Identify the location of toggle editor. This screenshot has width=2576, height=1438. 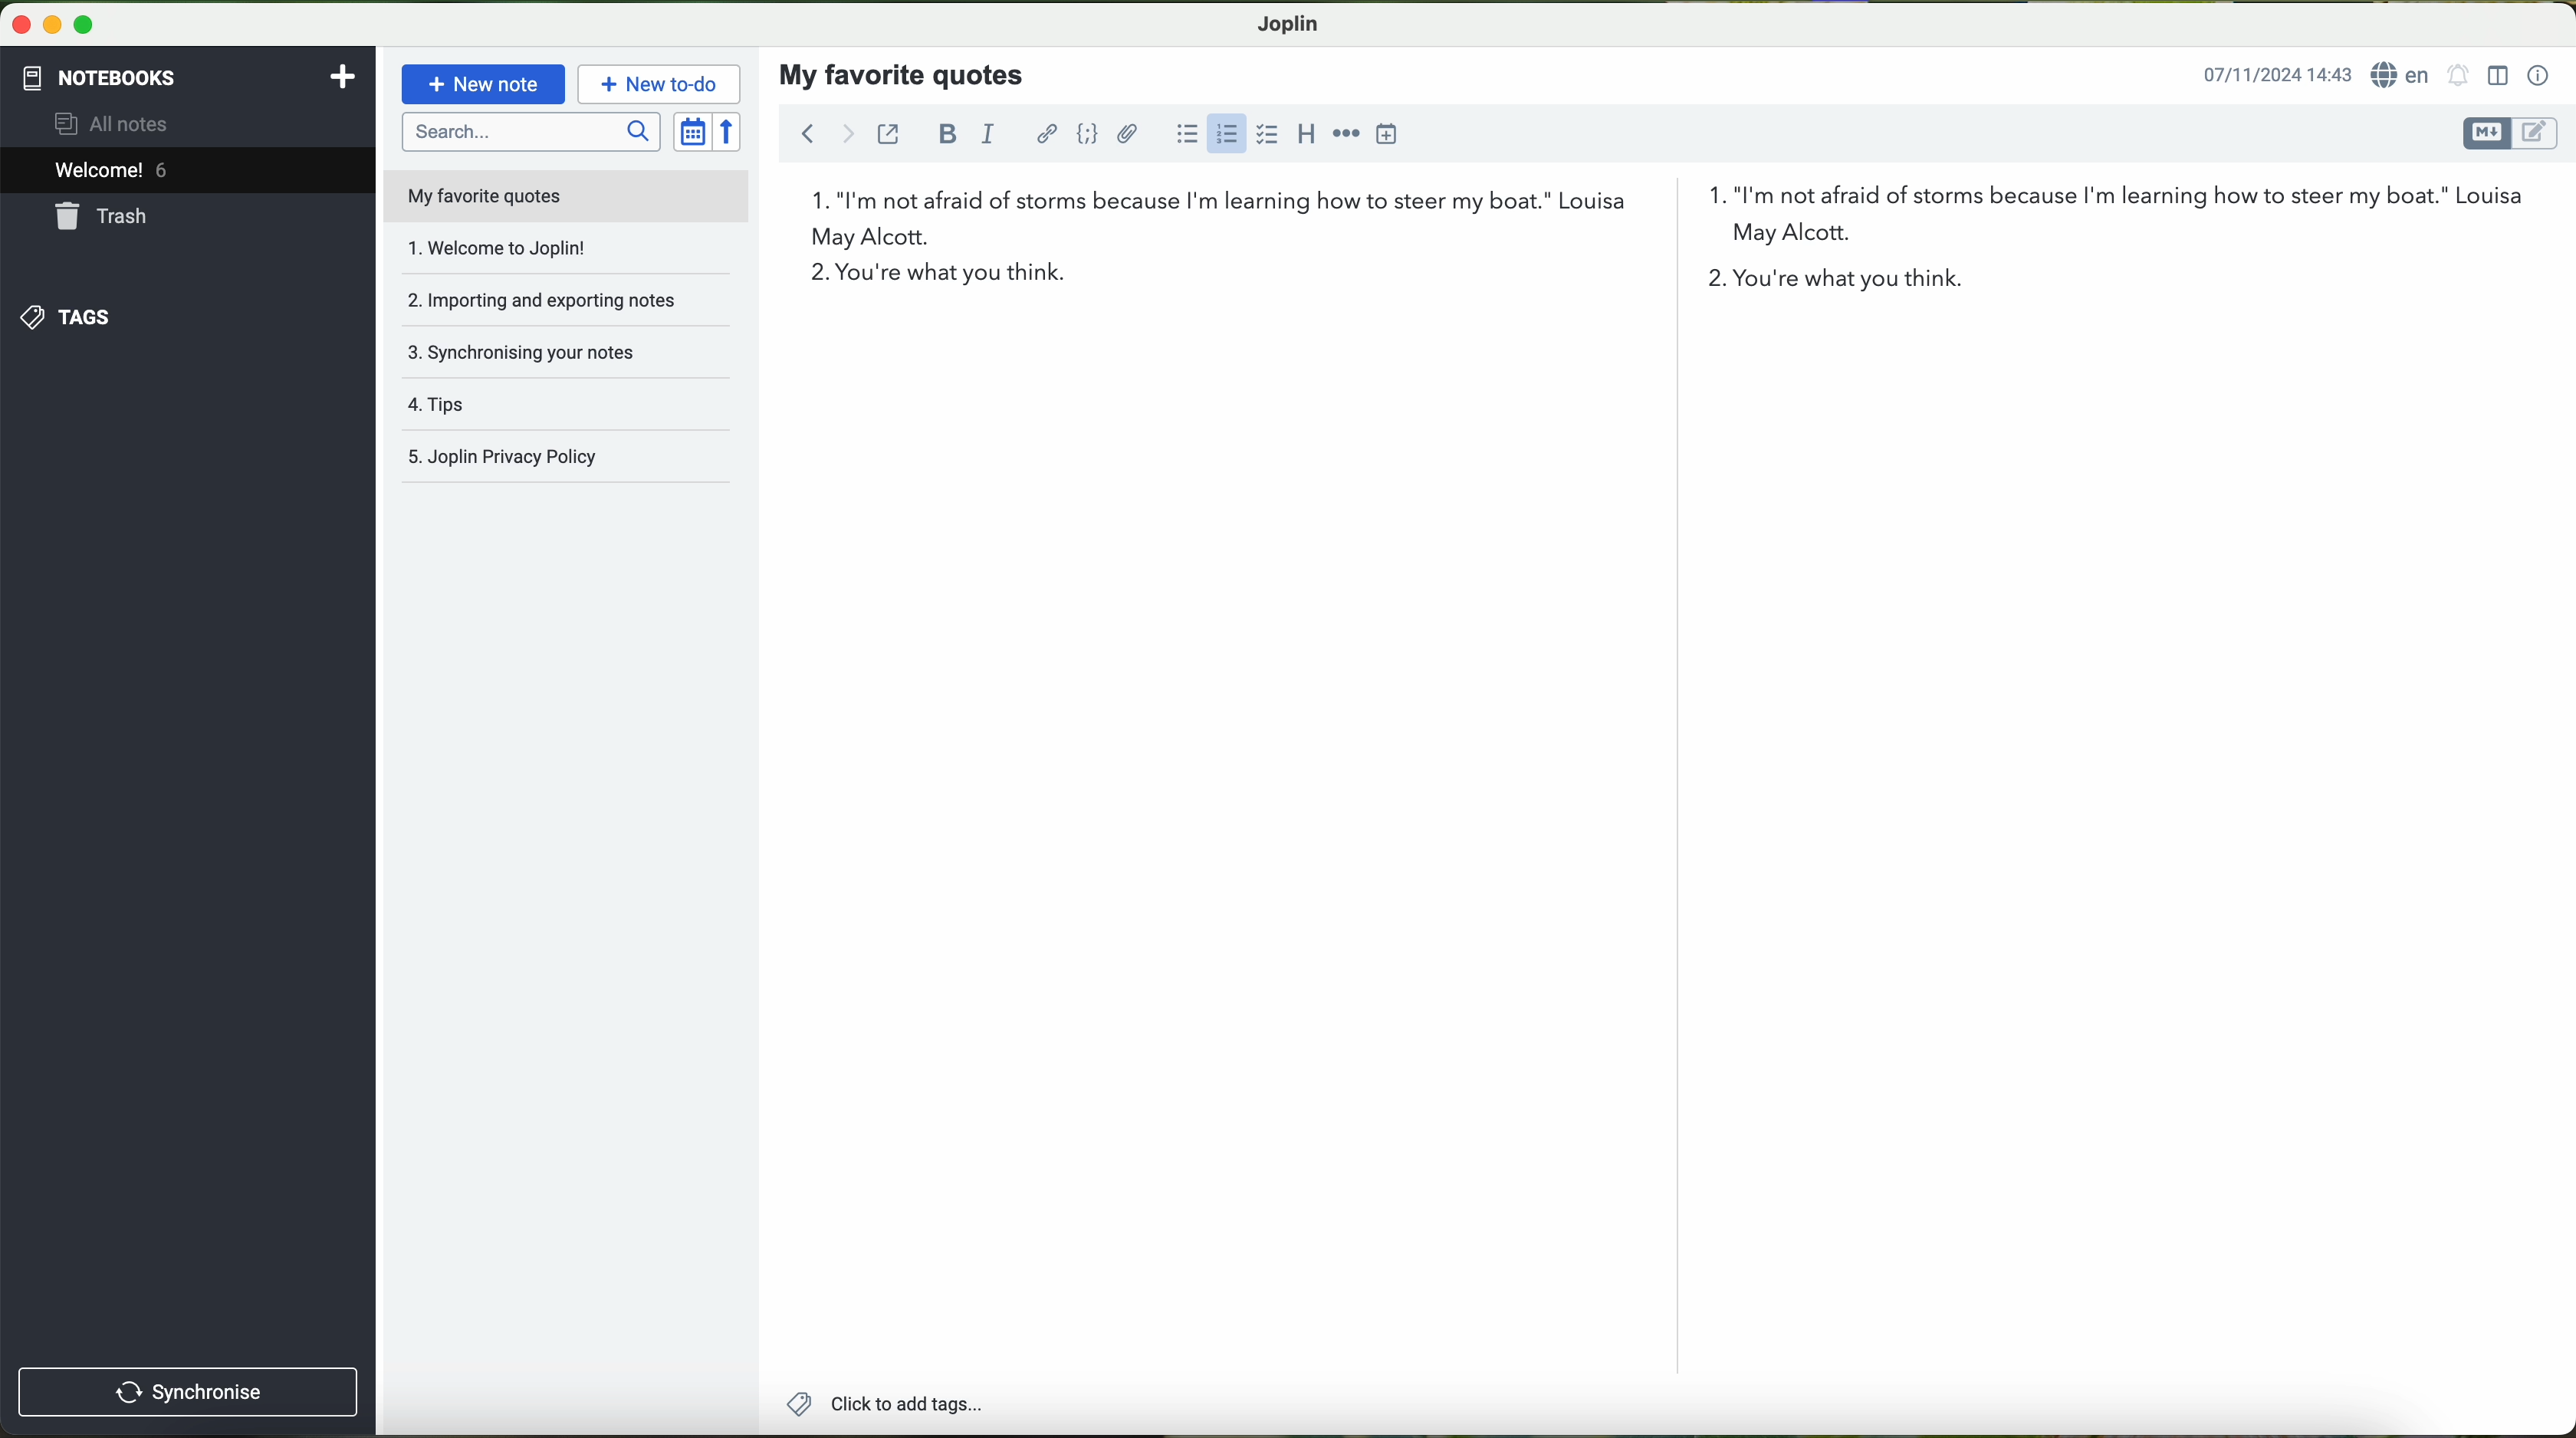
(2510, 132).